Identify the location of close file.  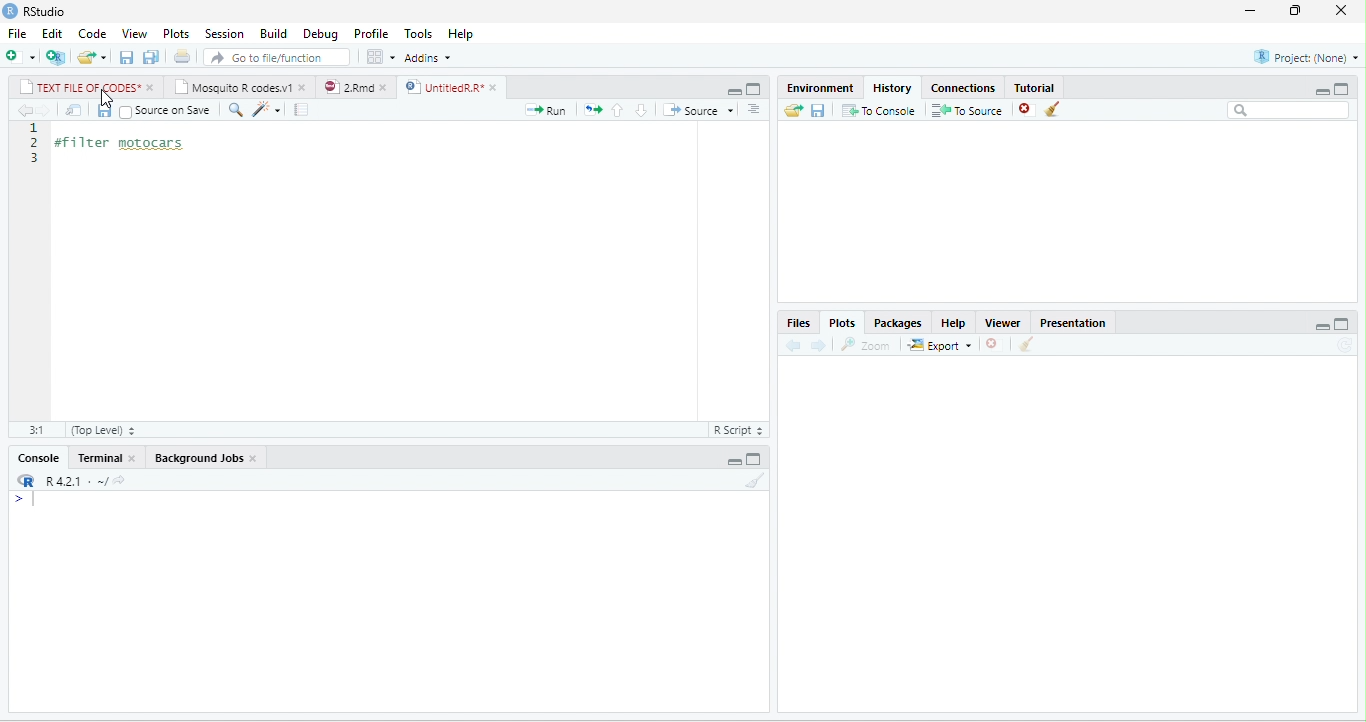
(1028, 110).